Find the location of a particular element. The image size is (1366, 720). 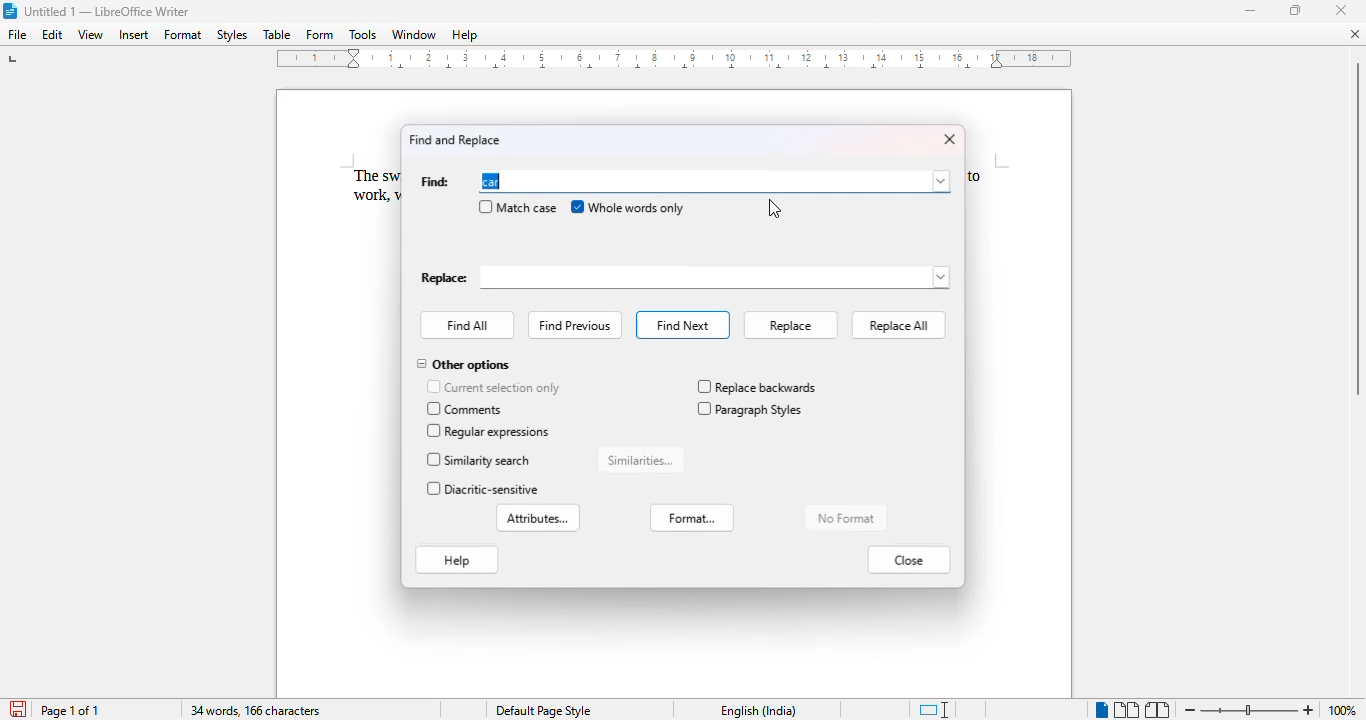

edit is located at coordinates (53, 34).